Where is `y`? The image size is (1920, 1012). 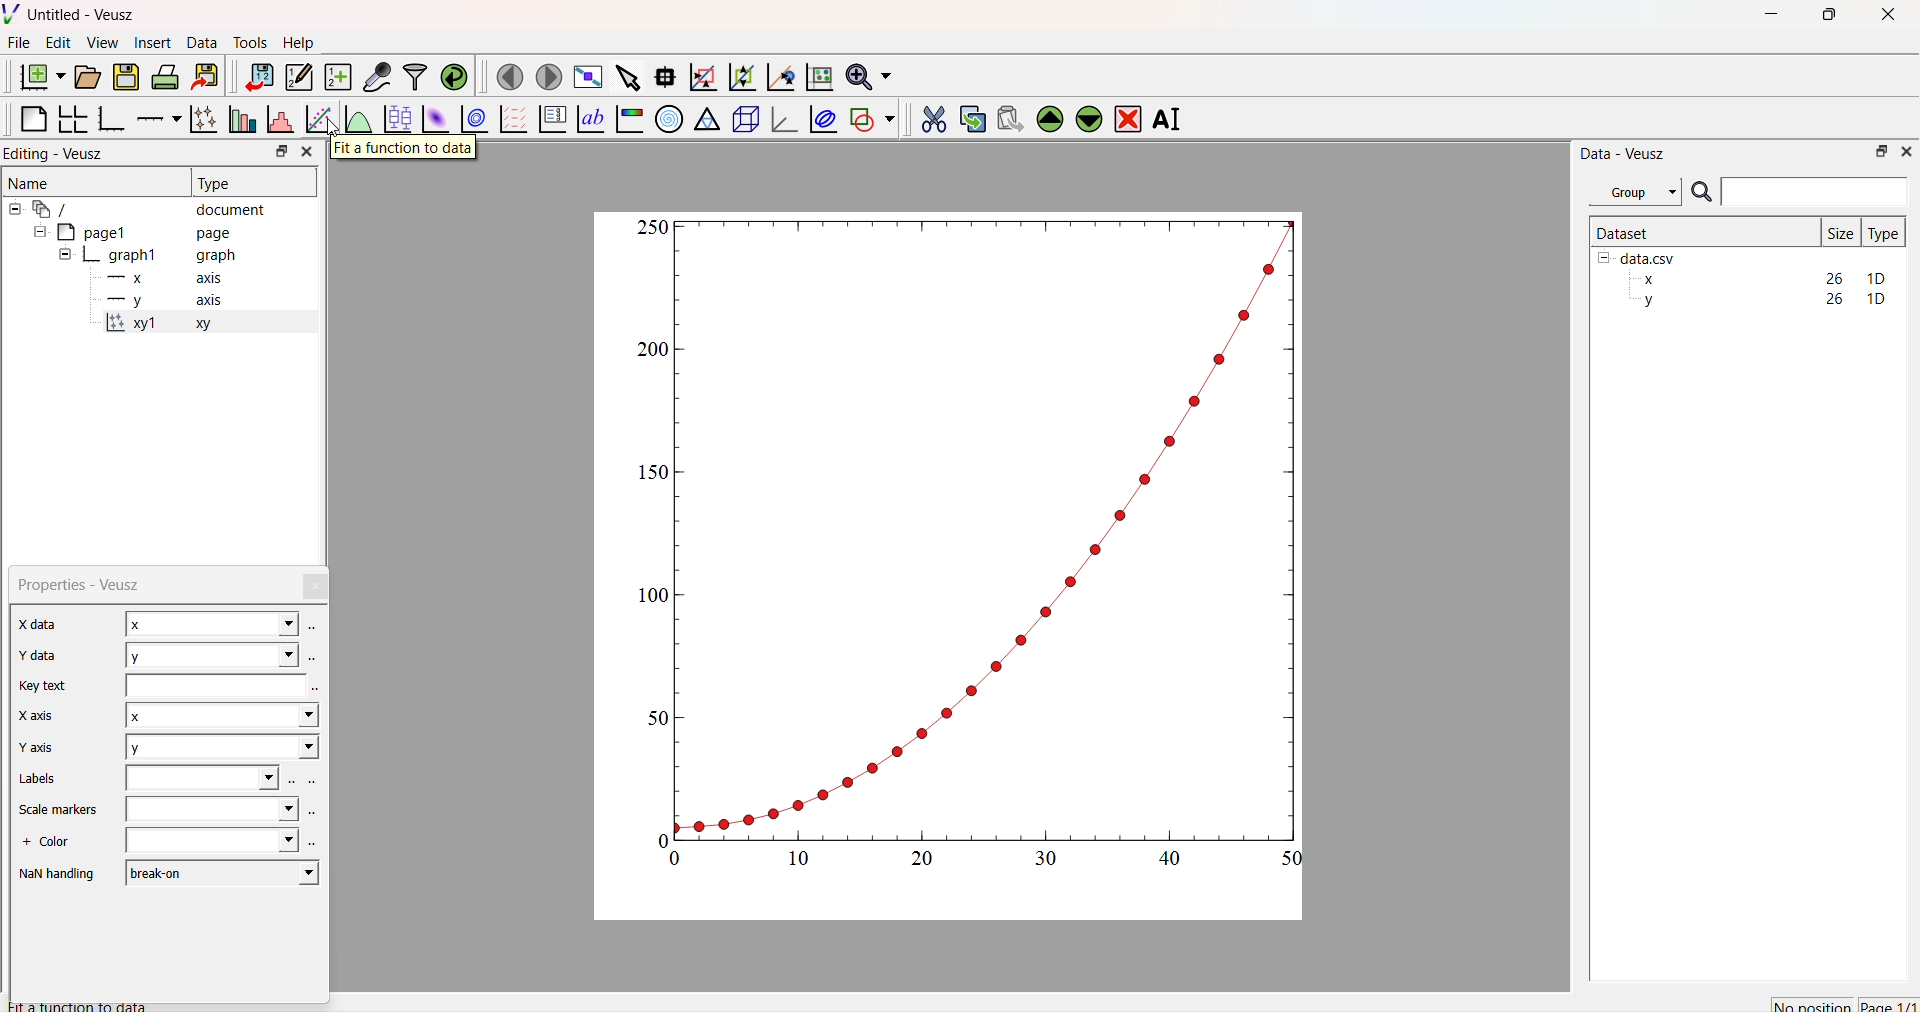 y is located at coordinates (212, 654).